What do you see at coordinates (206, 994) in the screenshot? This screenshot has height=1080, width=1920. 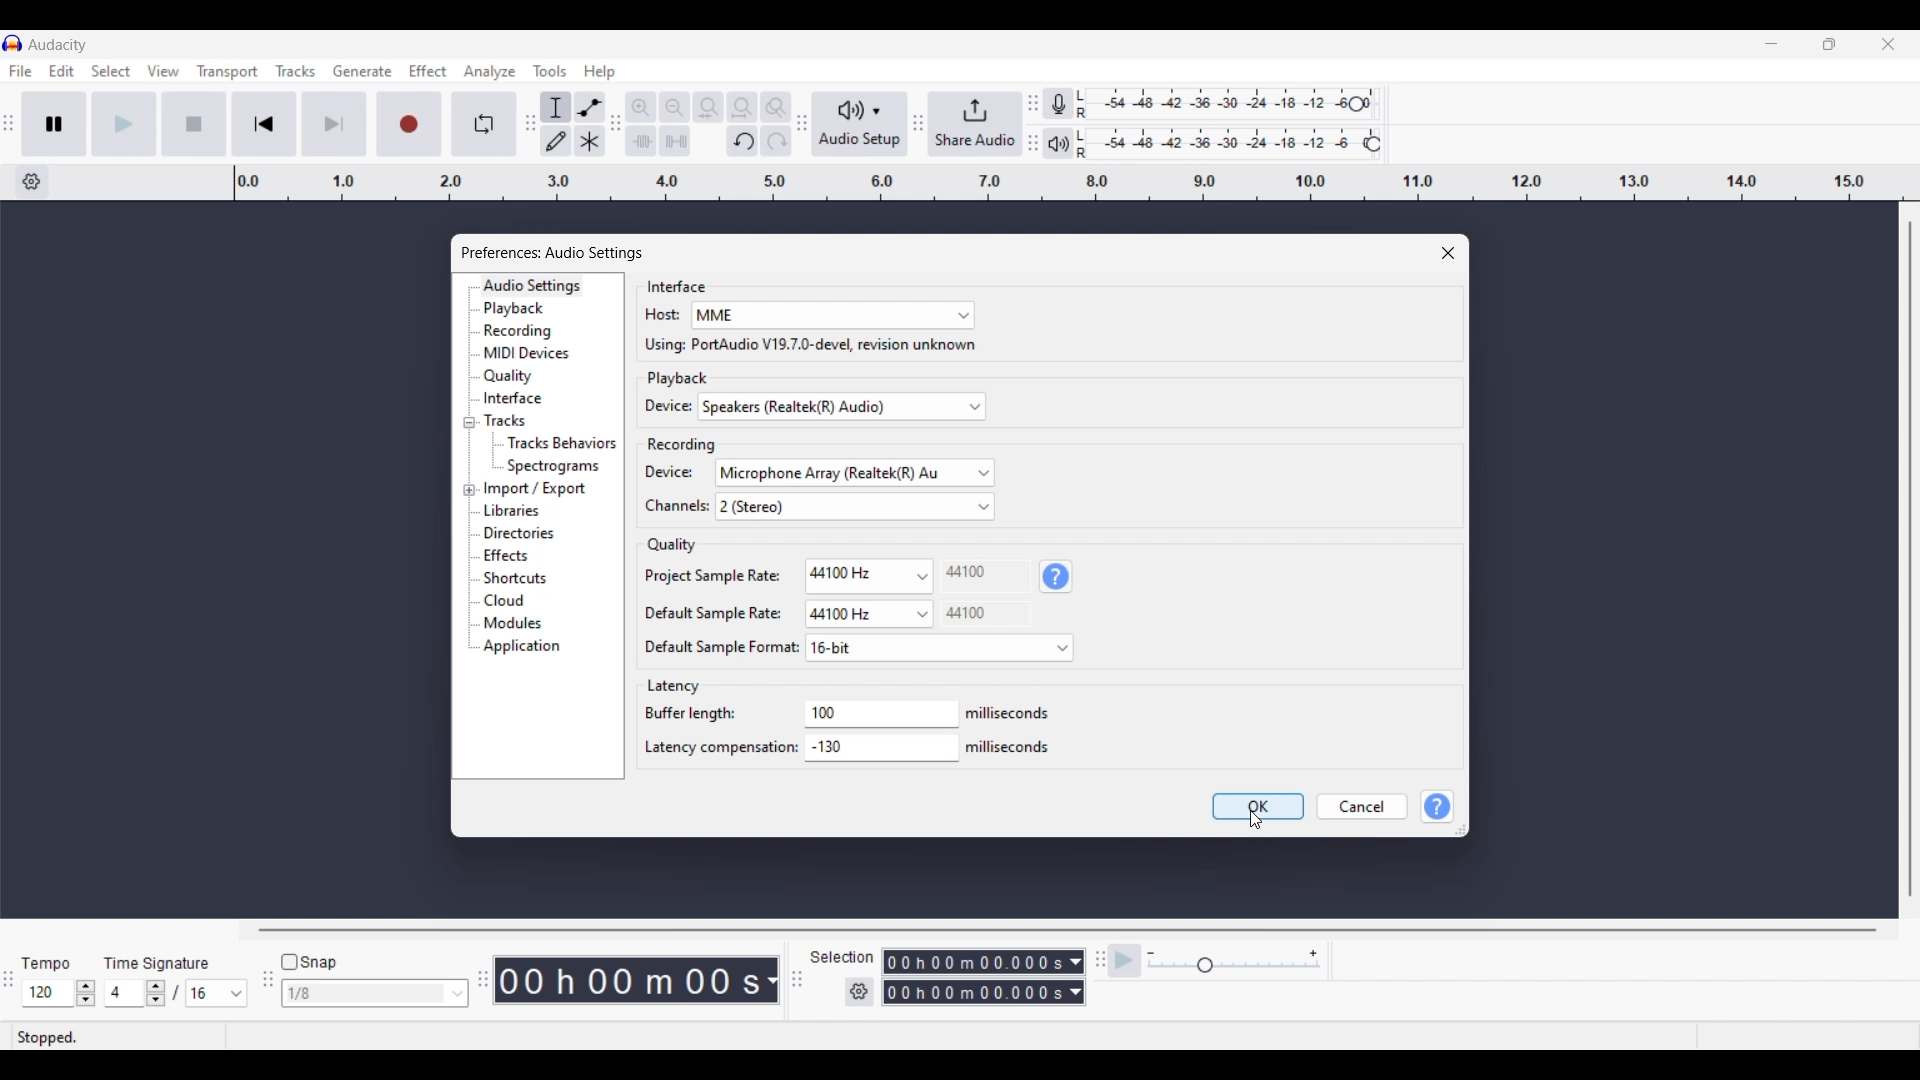 I see `Selected time signature` at bounding box center [206, 994].